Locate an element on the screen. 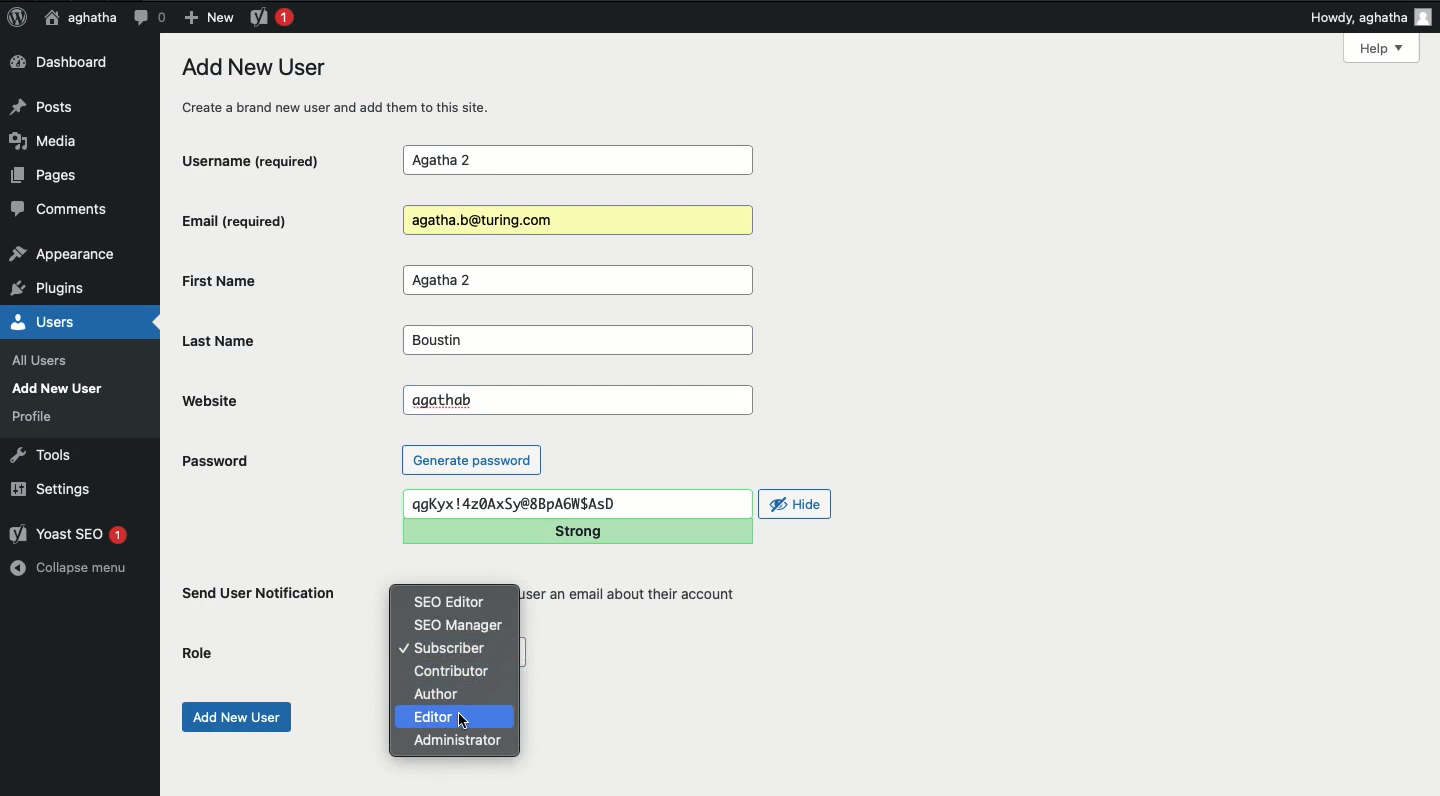 This screenshot has width=1440, height=796. Add New User is located at coordinates (62, 388).